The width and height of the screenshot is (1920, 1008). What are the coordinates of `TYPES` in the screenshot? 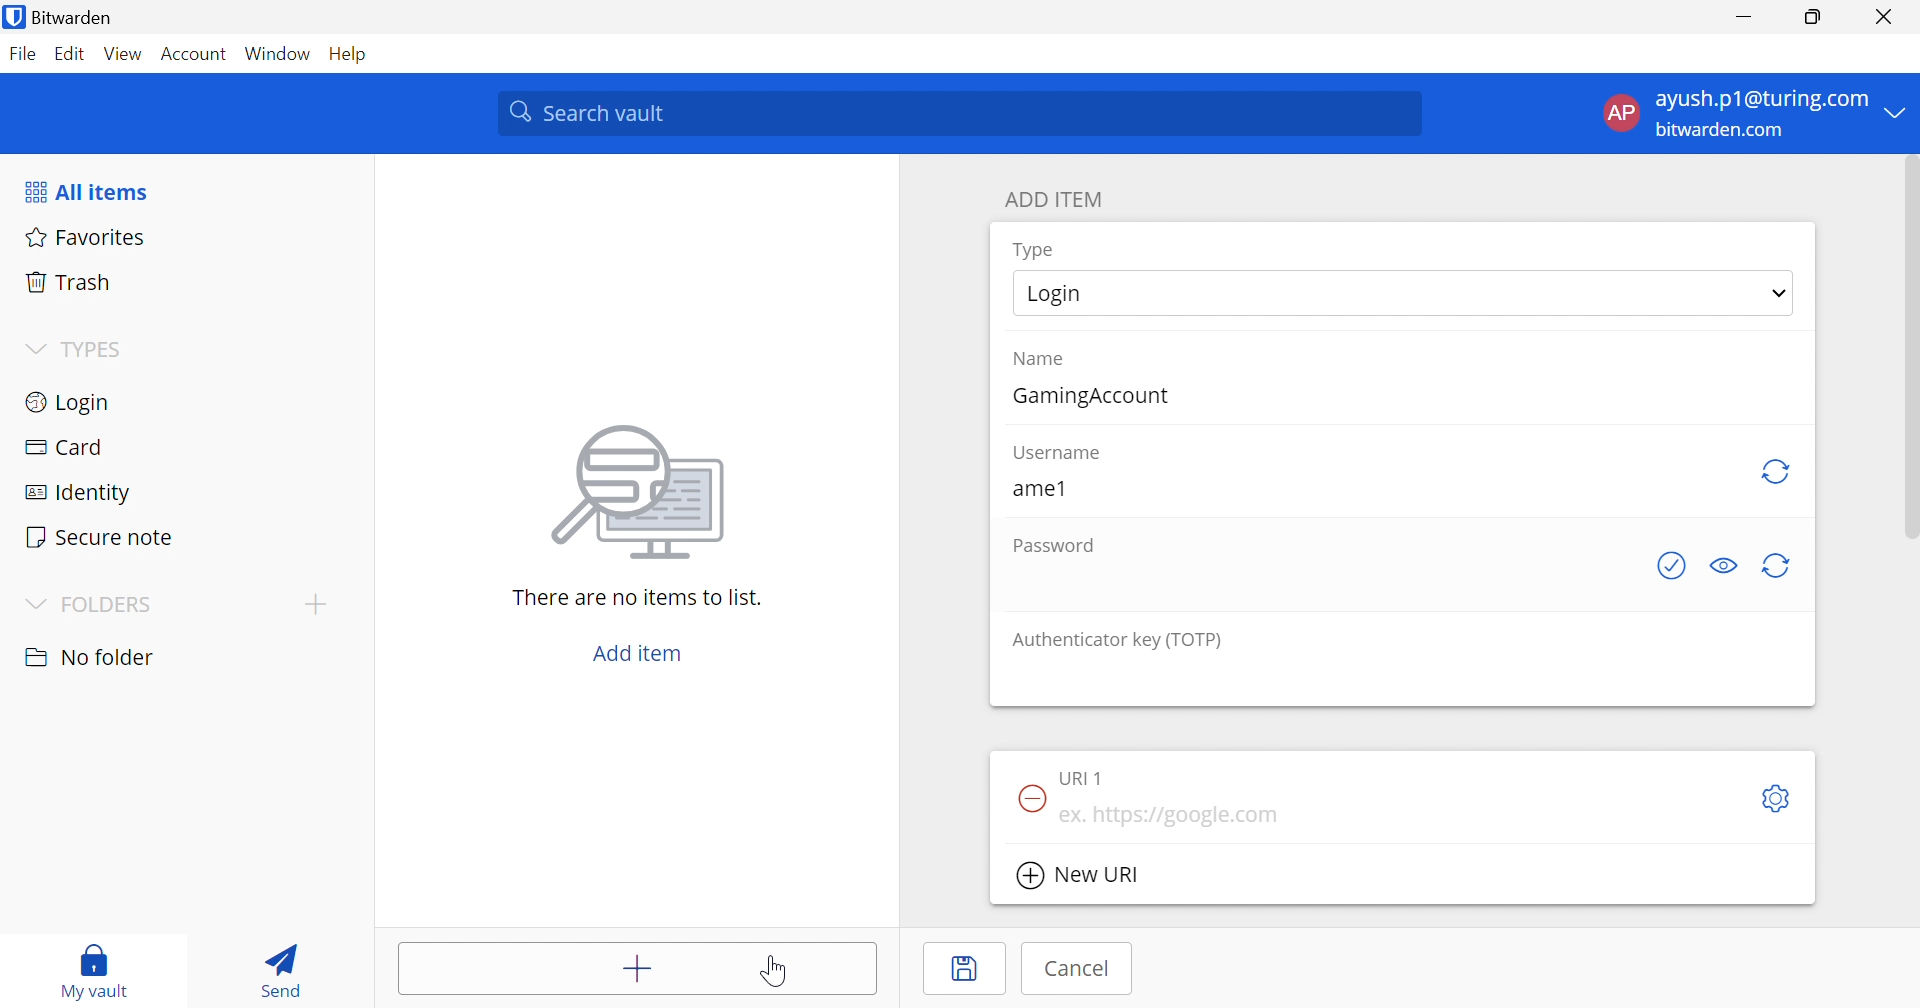 It's located at (98, 348).